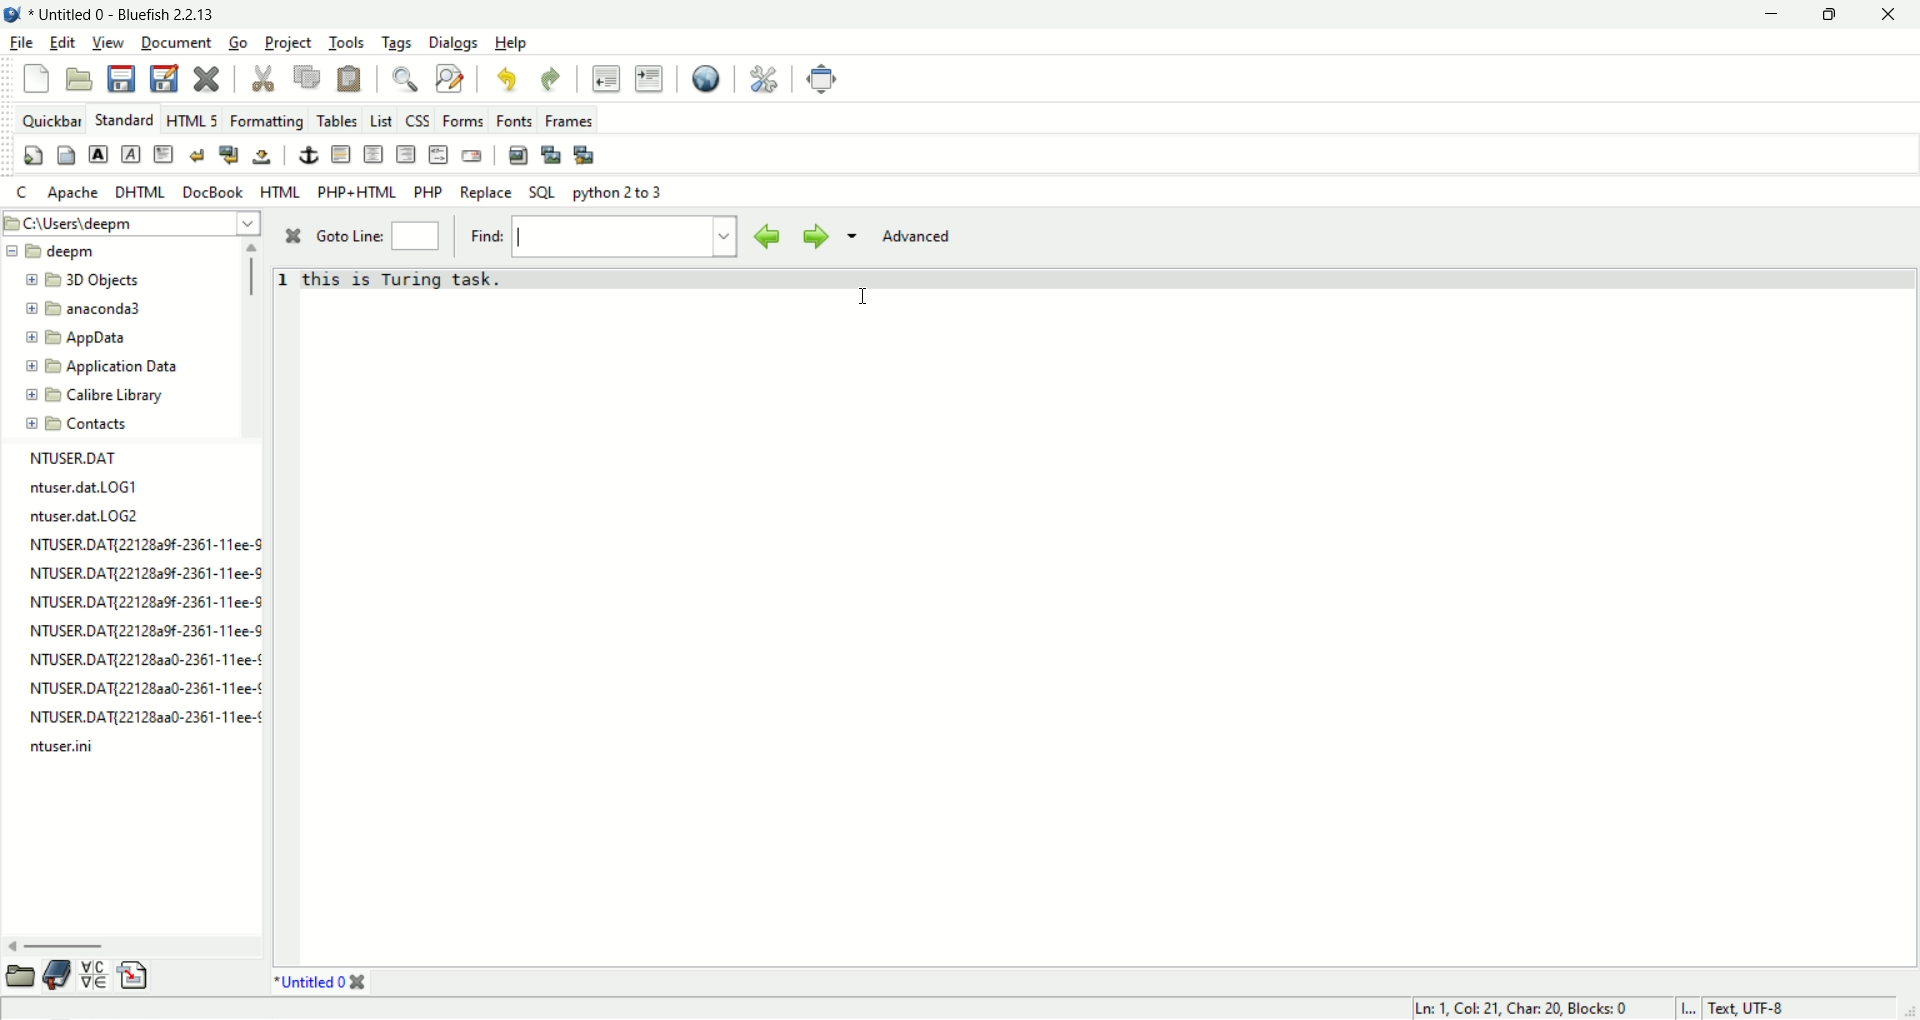 This screenshot has width=1920, height=1020. I want to click on center, so click(375, 155).